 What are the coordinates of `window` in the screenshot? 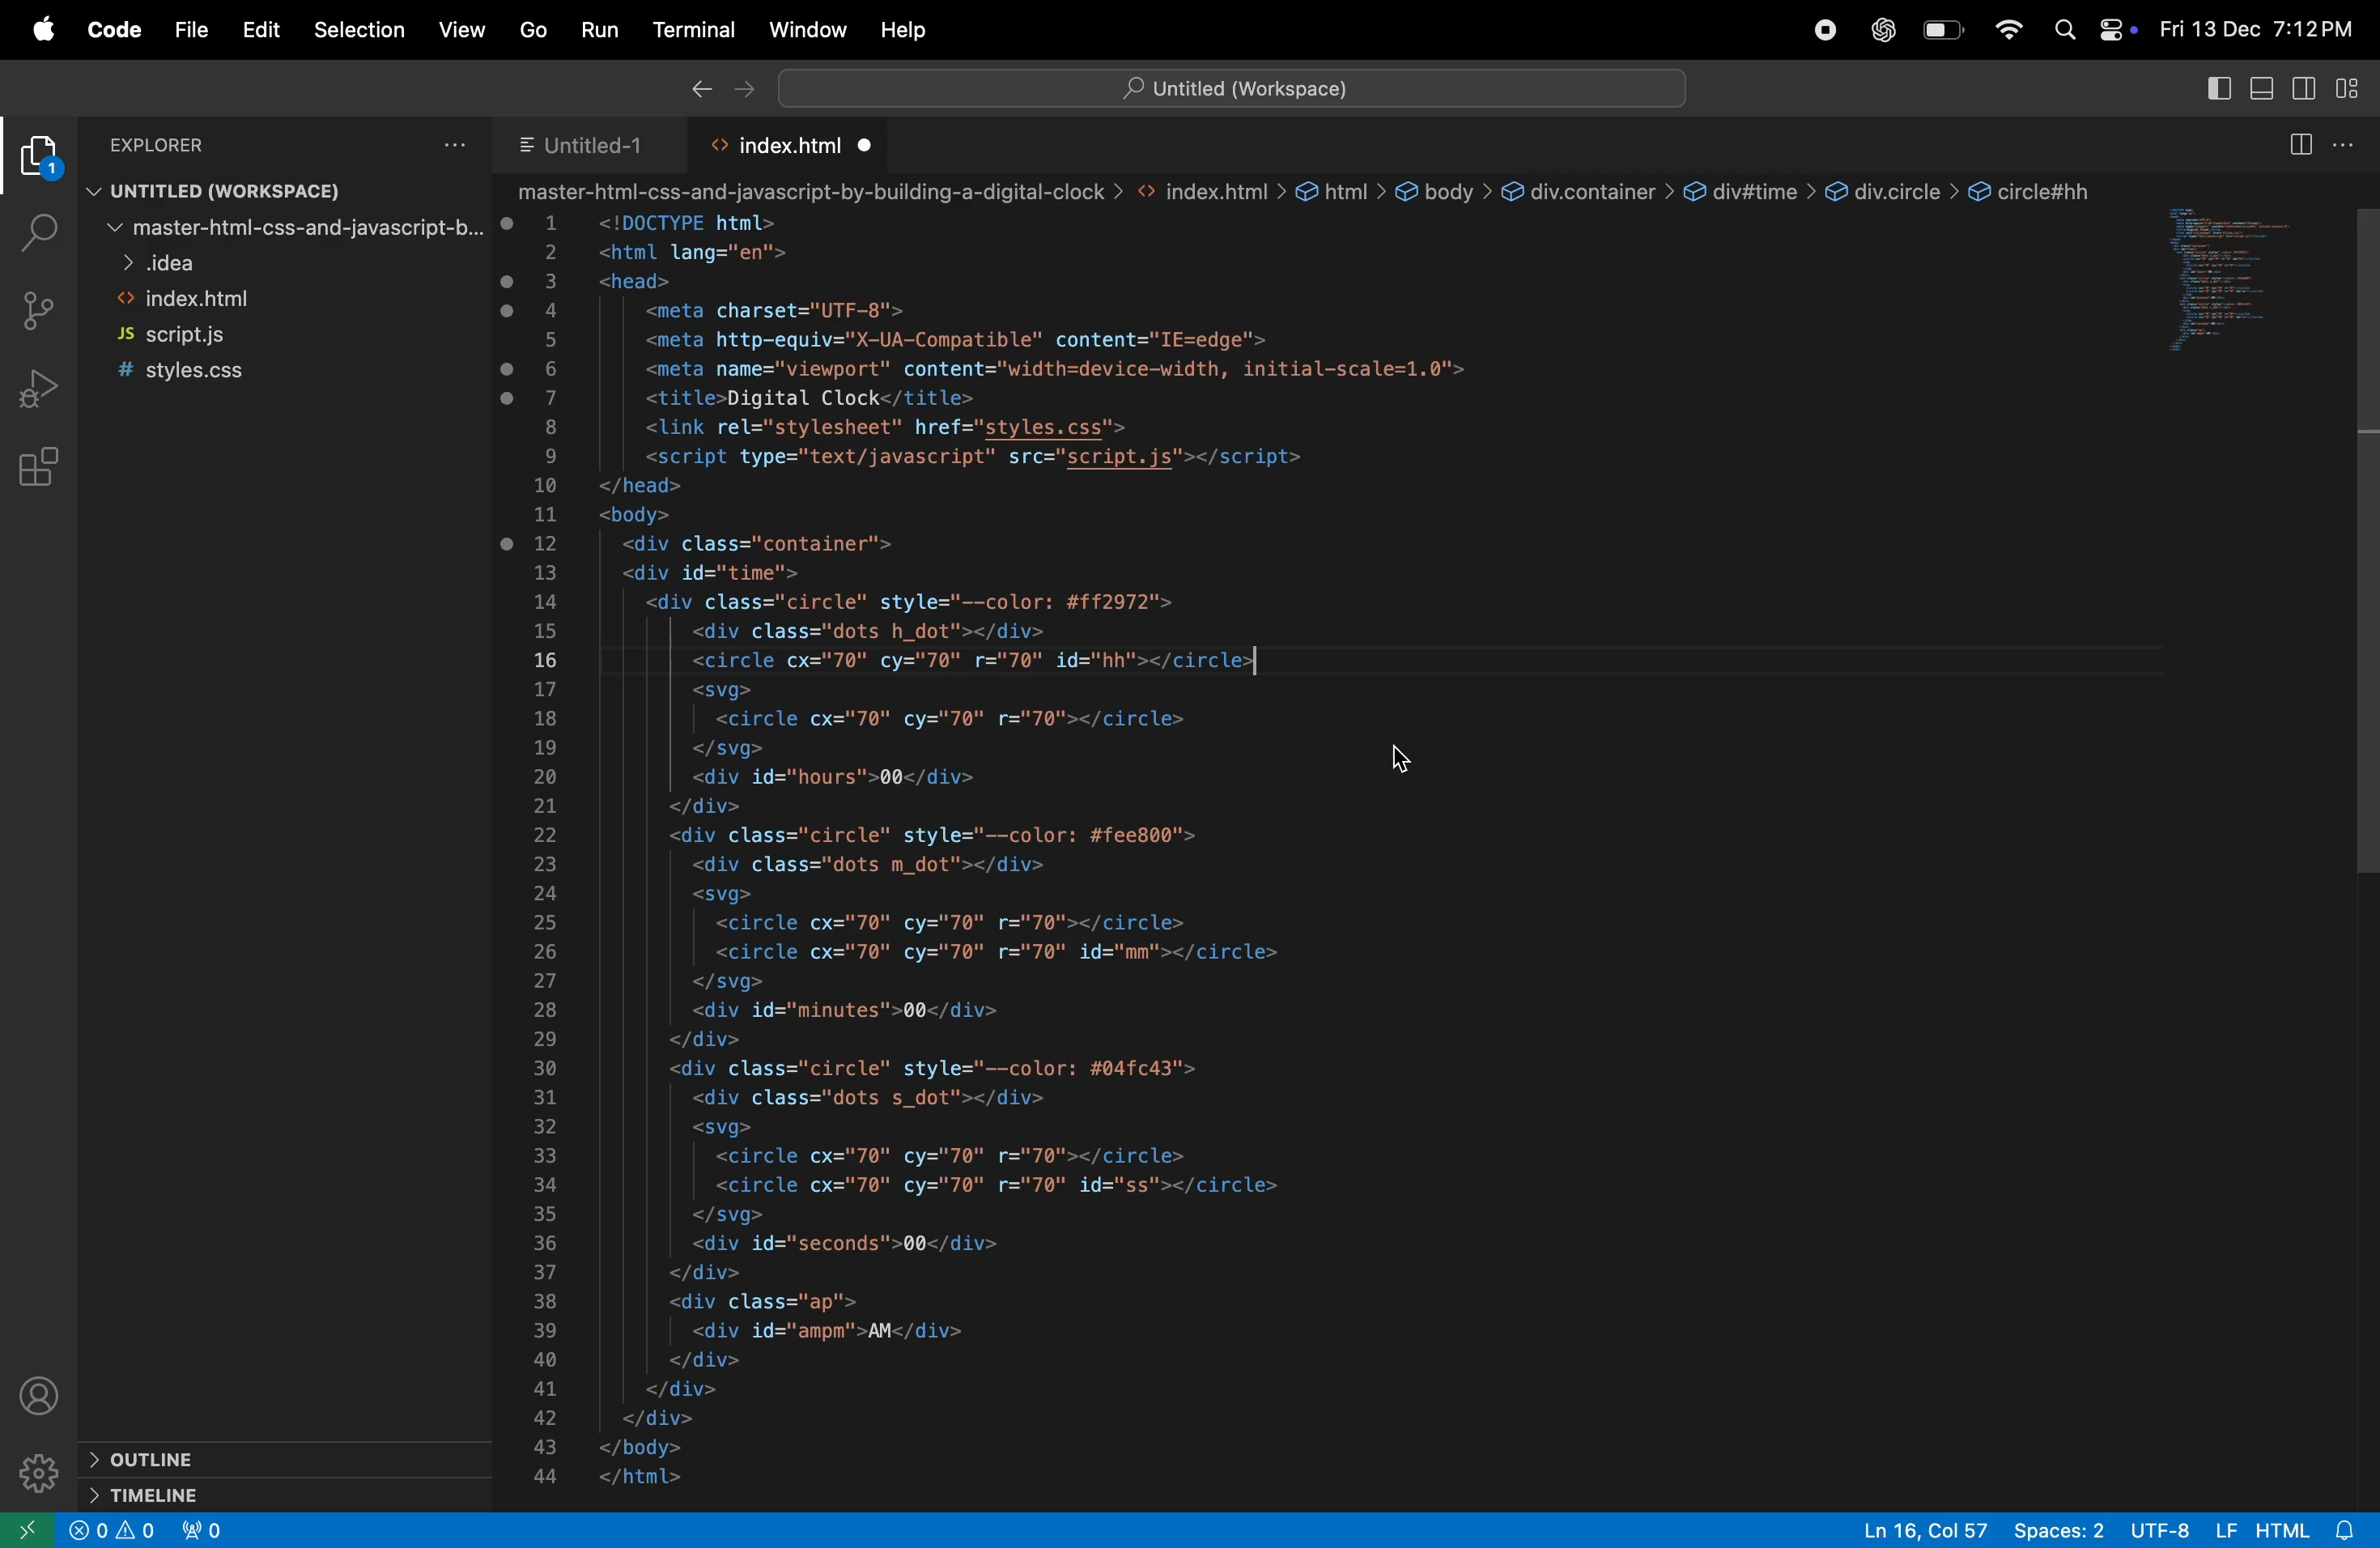 It's located at (805, 29).